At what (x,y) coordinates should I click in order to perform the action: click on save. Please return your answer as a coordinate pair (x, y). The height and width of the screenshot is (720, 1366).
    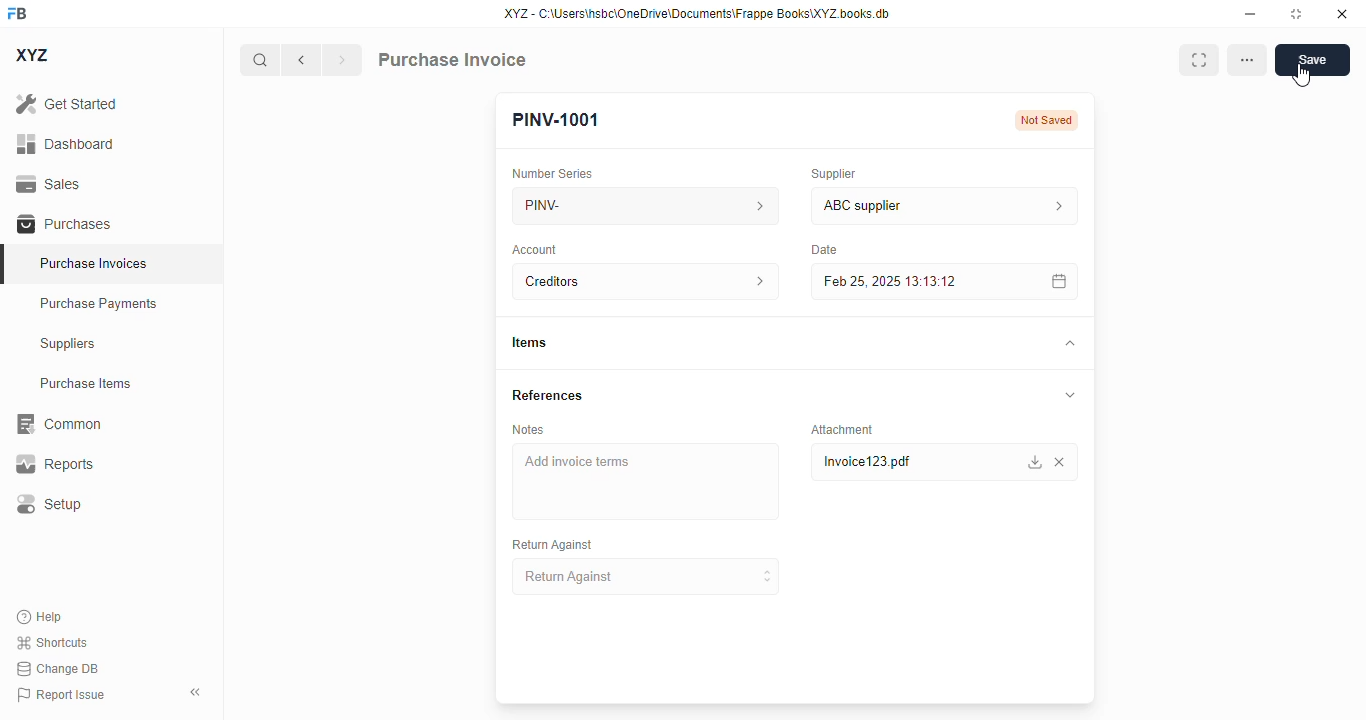
    Looking at the image, I should click on (1313, 60).